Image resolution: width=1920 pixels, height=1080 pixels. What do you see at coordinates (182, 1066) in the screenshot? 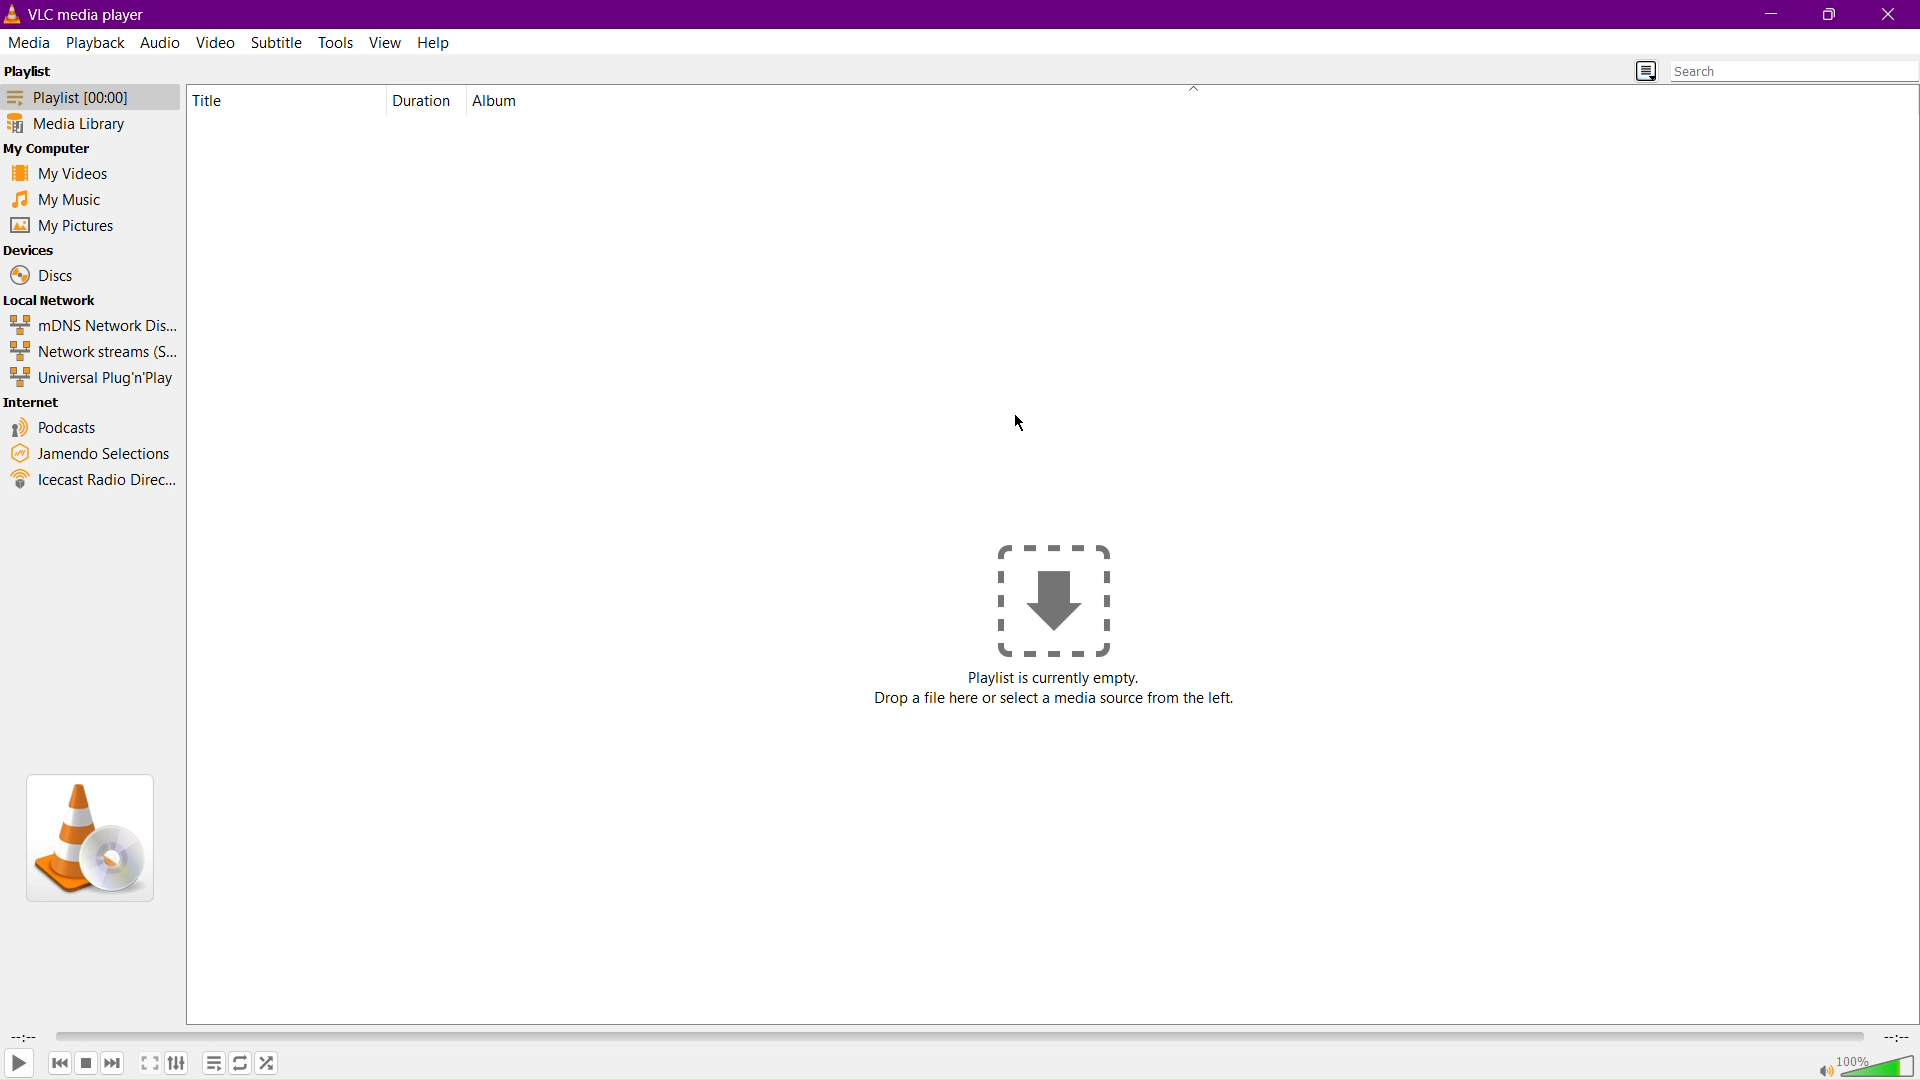
I see `Extended Settings` at bounding box center [182, 1066].